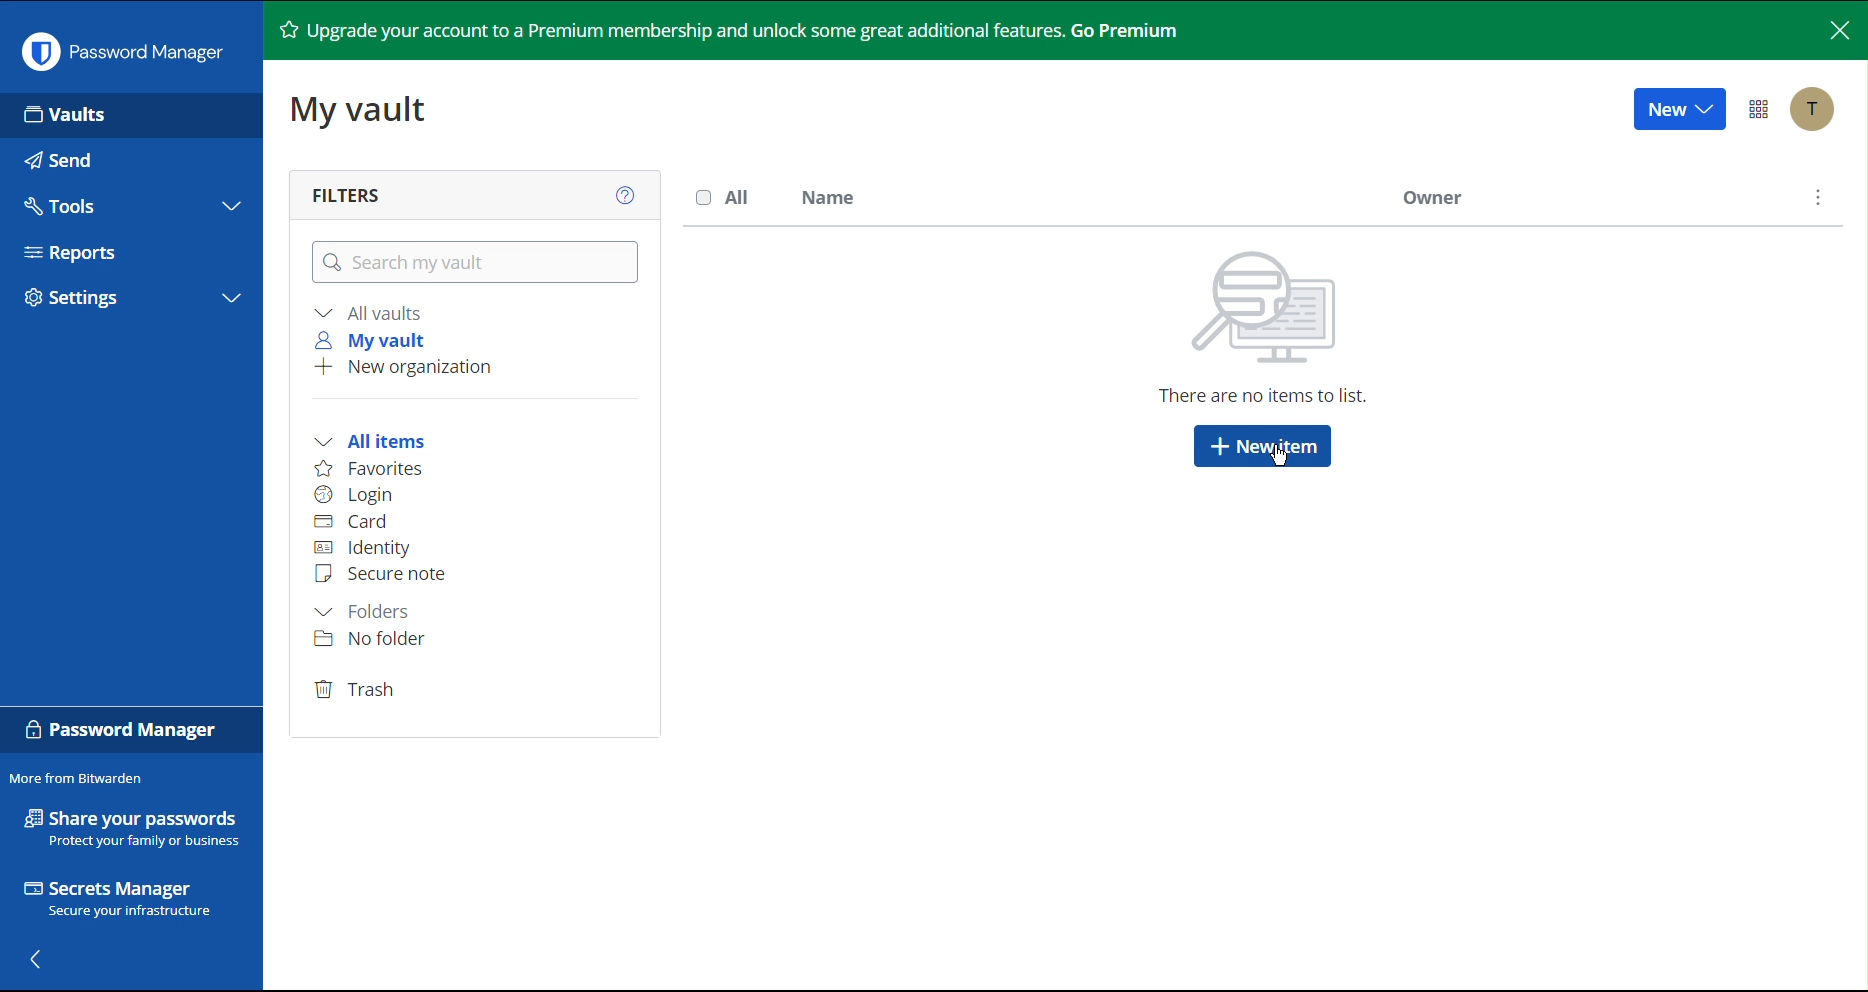 The image size is (1868, 992). Describe the element at coordinates (368, 471) in the screenshot. I see `Favorites` at that location.